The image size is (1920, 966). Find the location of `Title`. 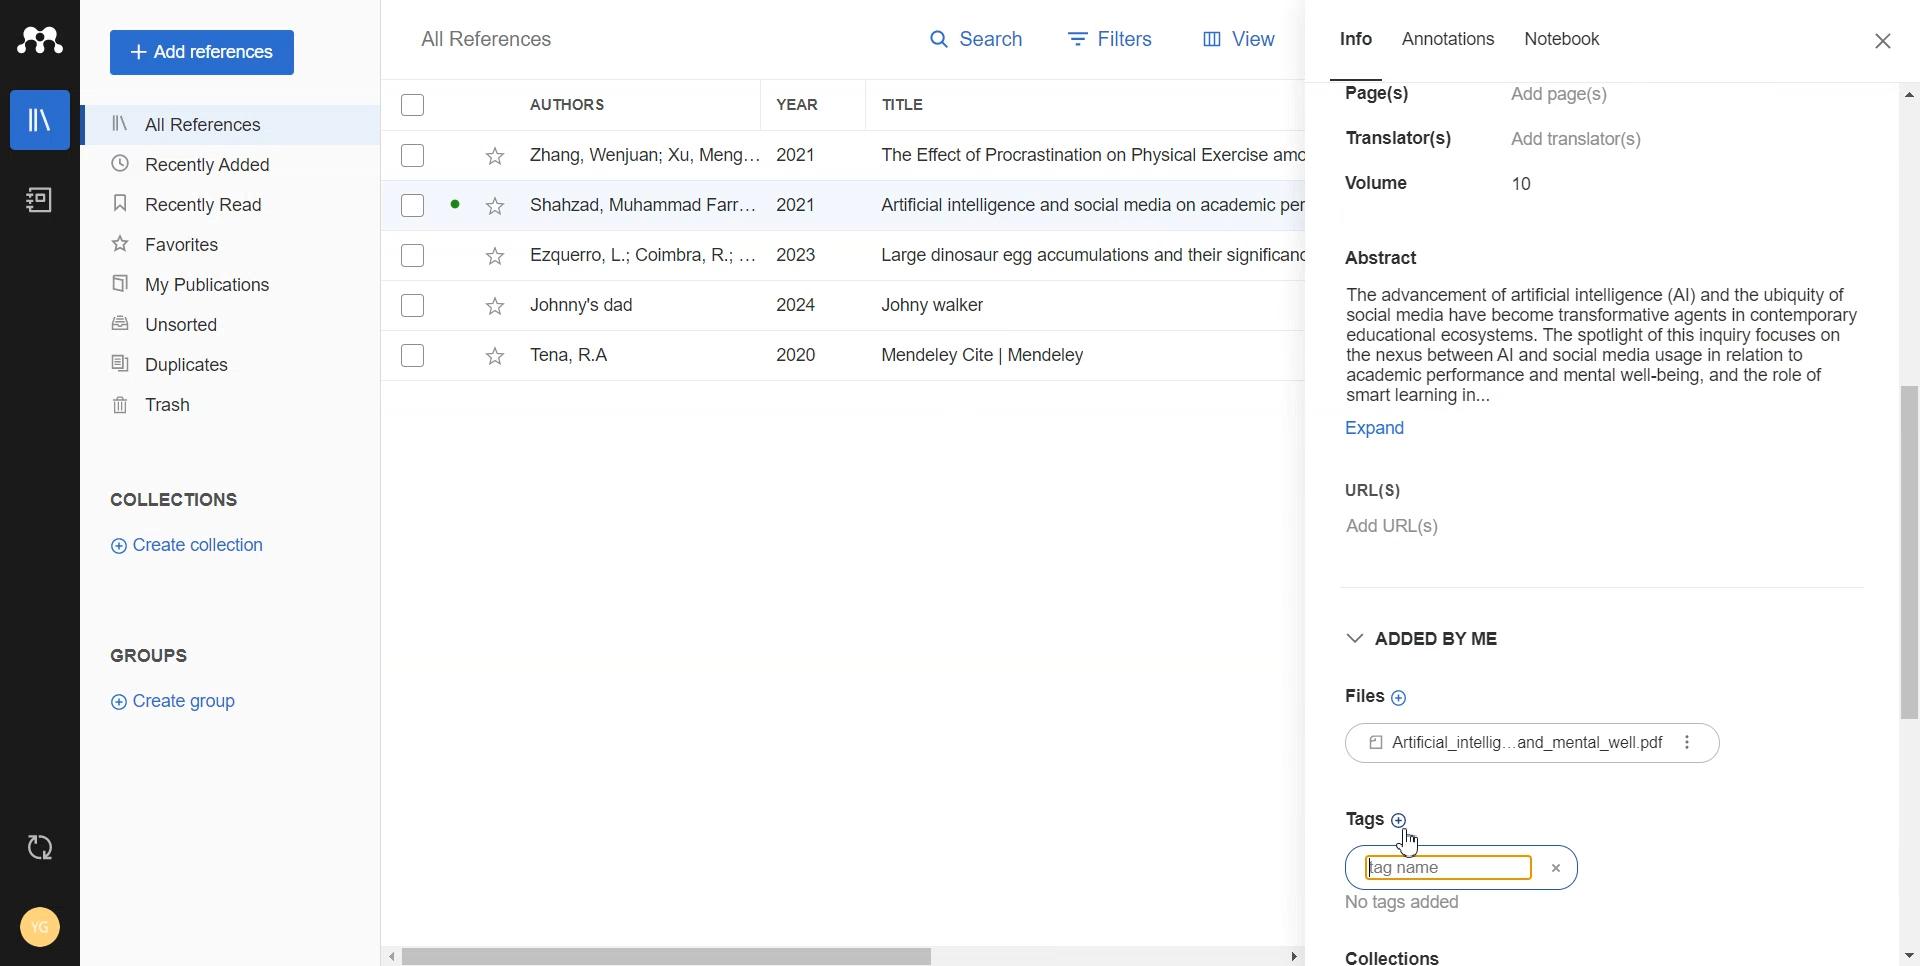

Title is located at coordinates (926, 105).